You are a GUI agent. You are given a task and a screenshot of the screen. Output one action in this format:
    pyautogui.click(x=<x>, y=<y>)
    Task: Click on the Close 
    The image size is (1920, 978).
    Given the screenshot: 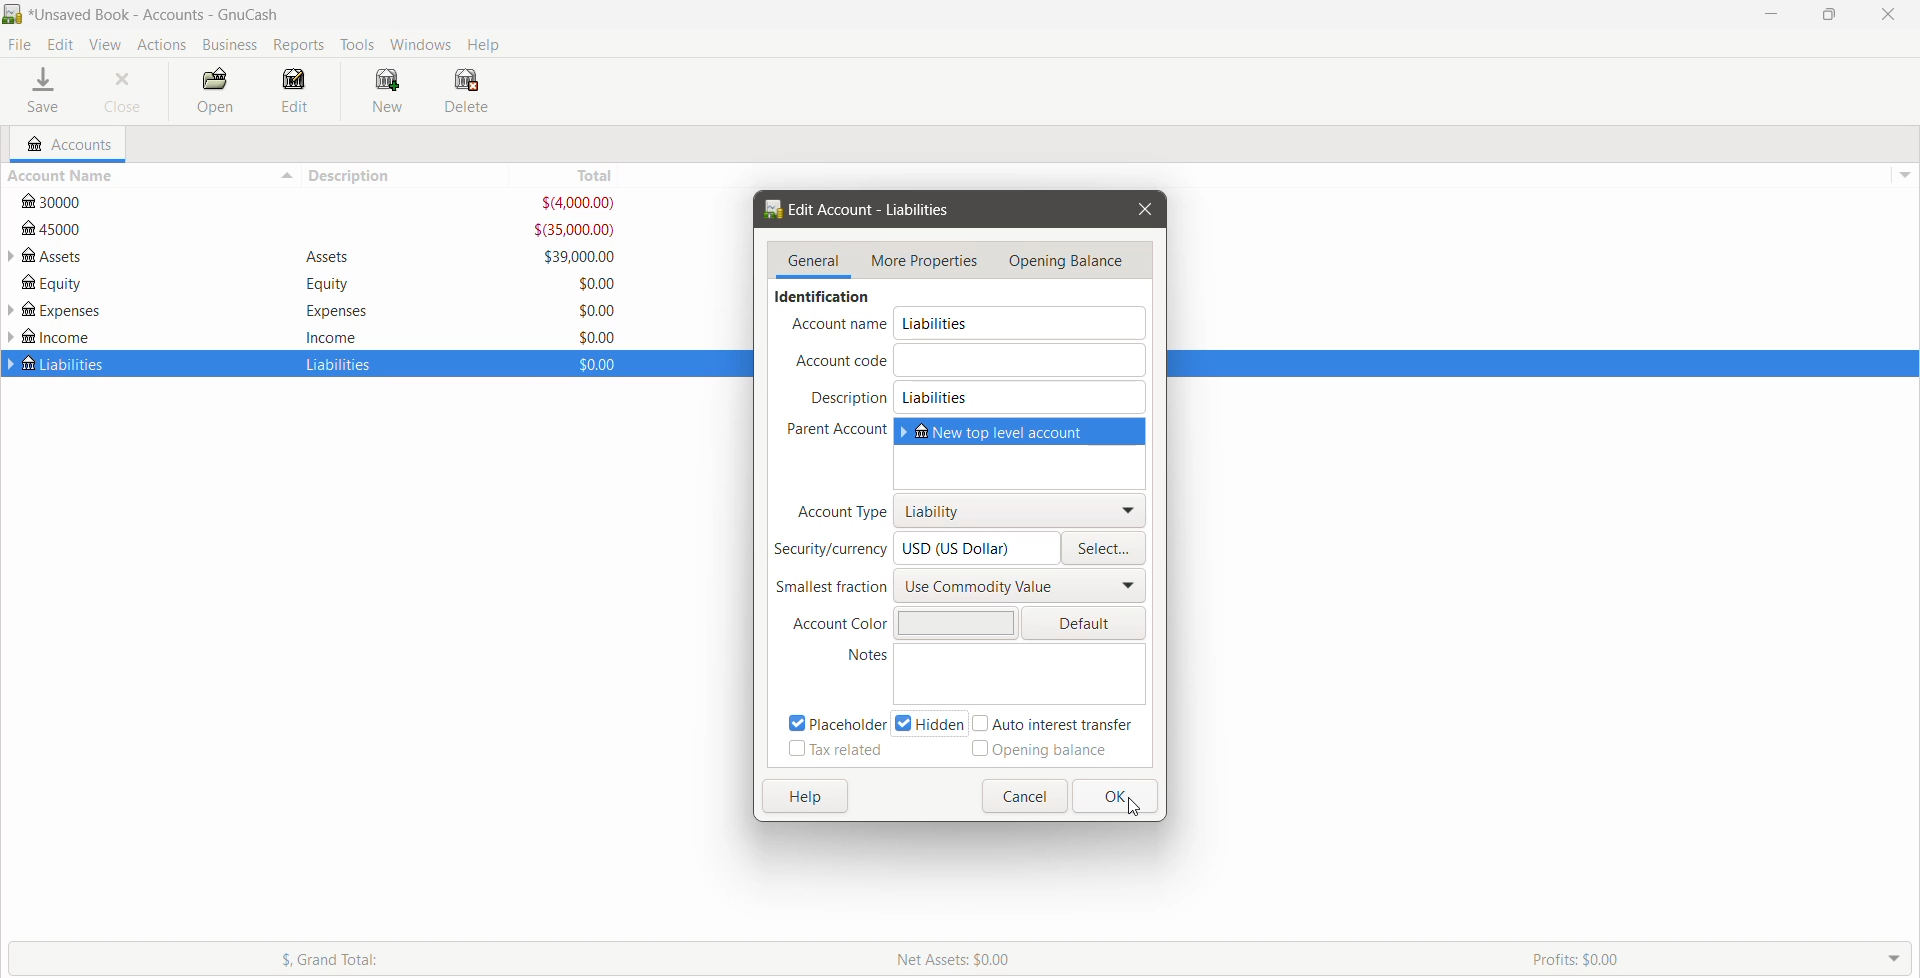 What is the action you would take?
    pyautogui.click(x=1143, y=210)
    